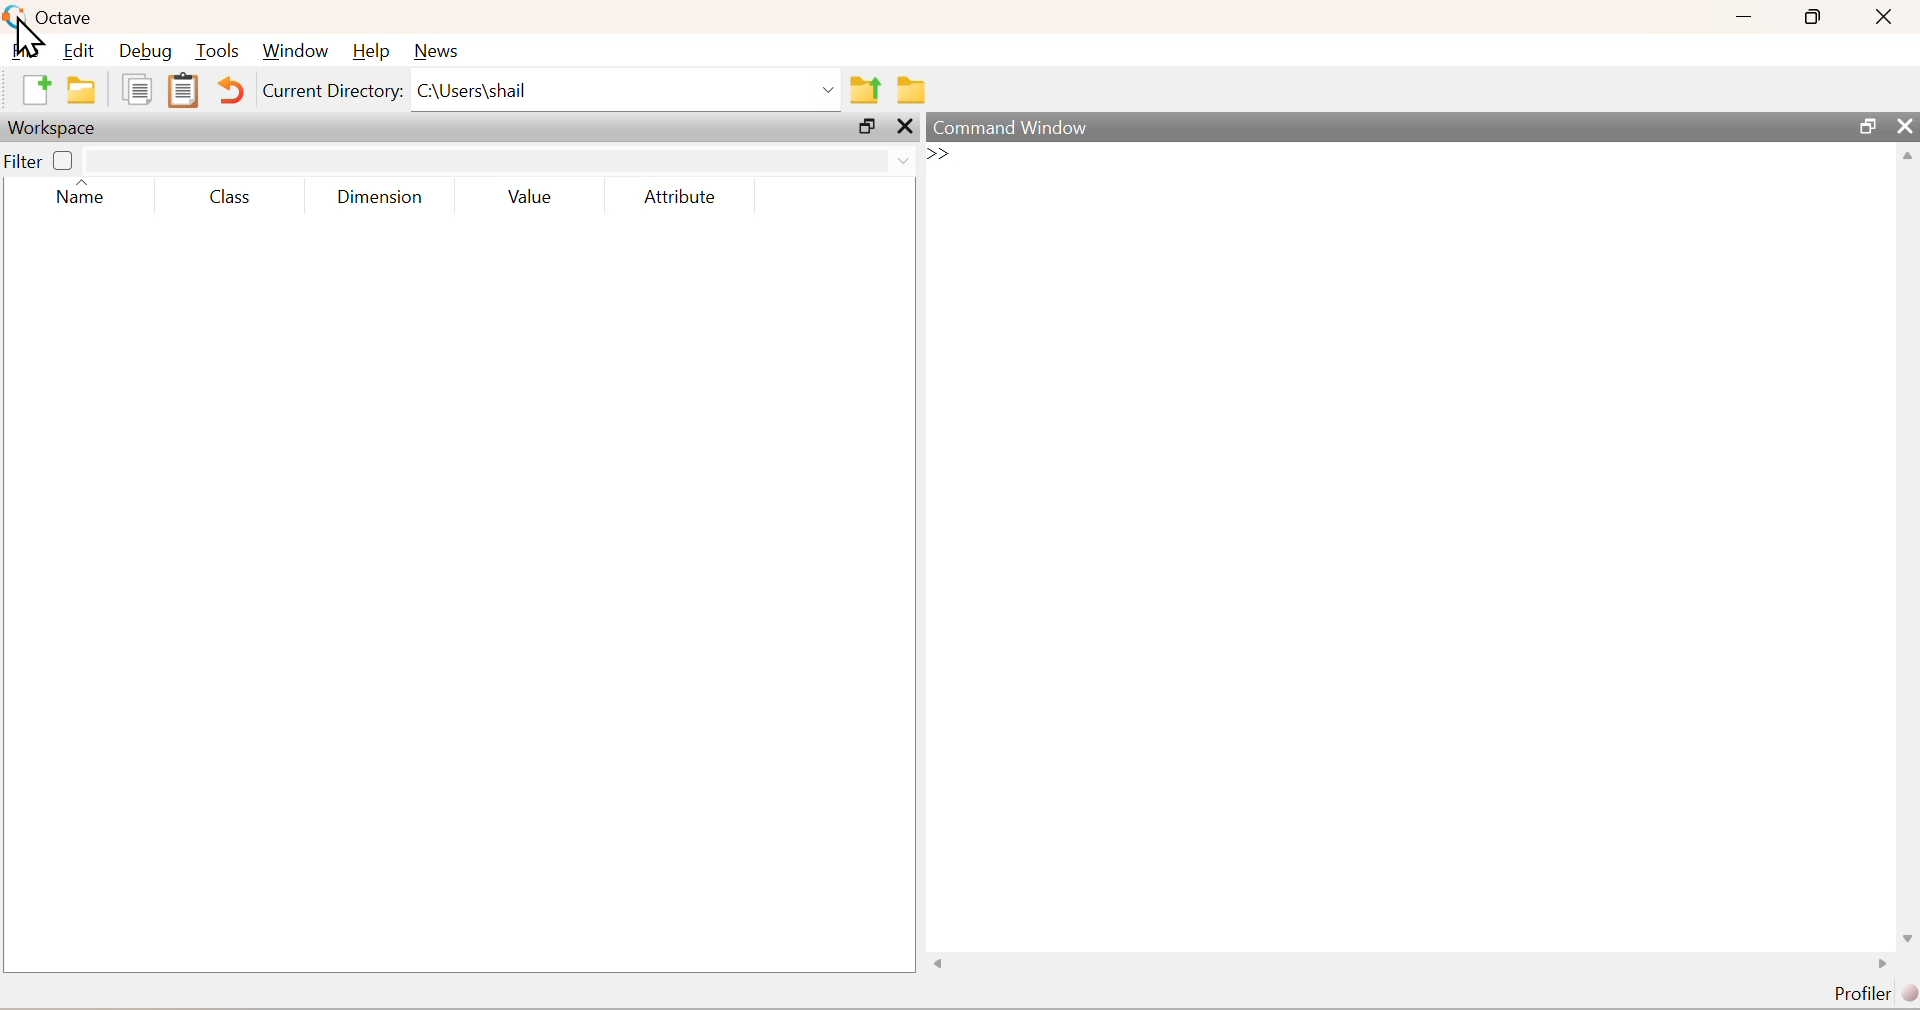  Describe the element at coordinates (297, 50) in the screenshot. I see `Window` at that location.